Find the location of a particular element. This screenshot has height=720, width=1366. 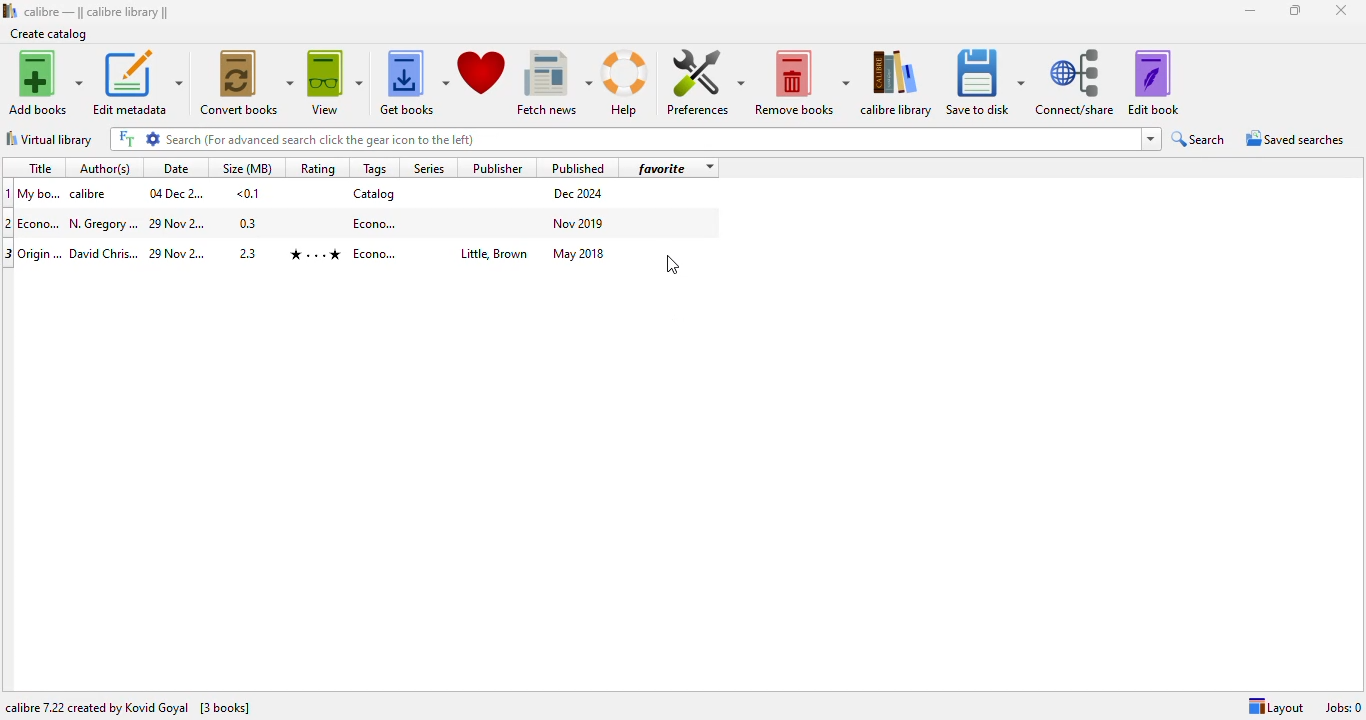

rating is located at coordinates (314, 254).